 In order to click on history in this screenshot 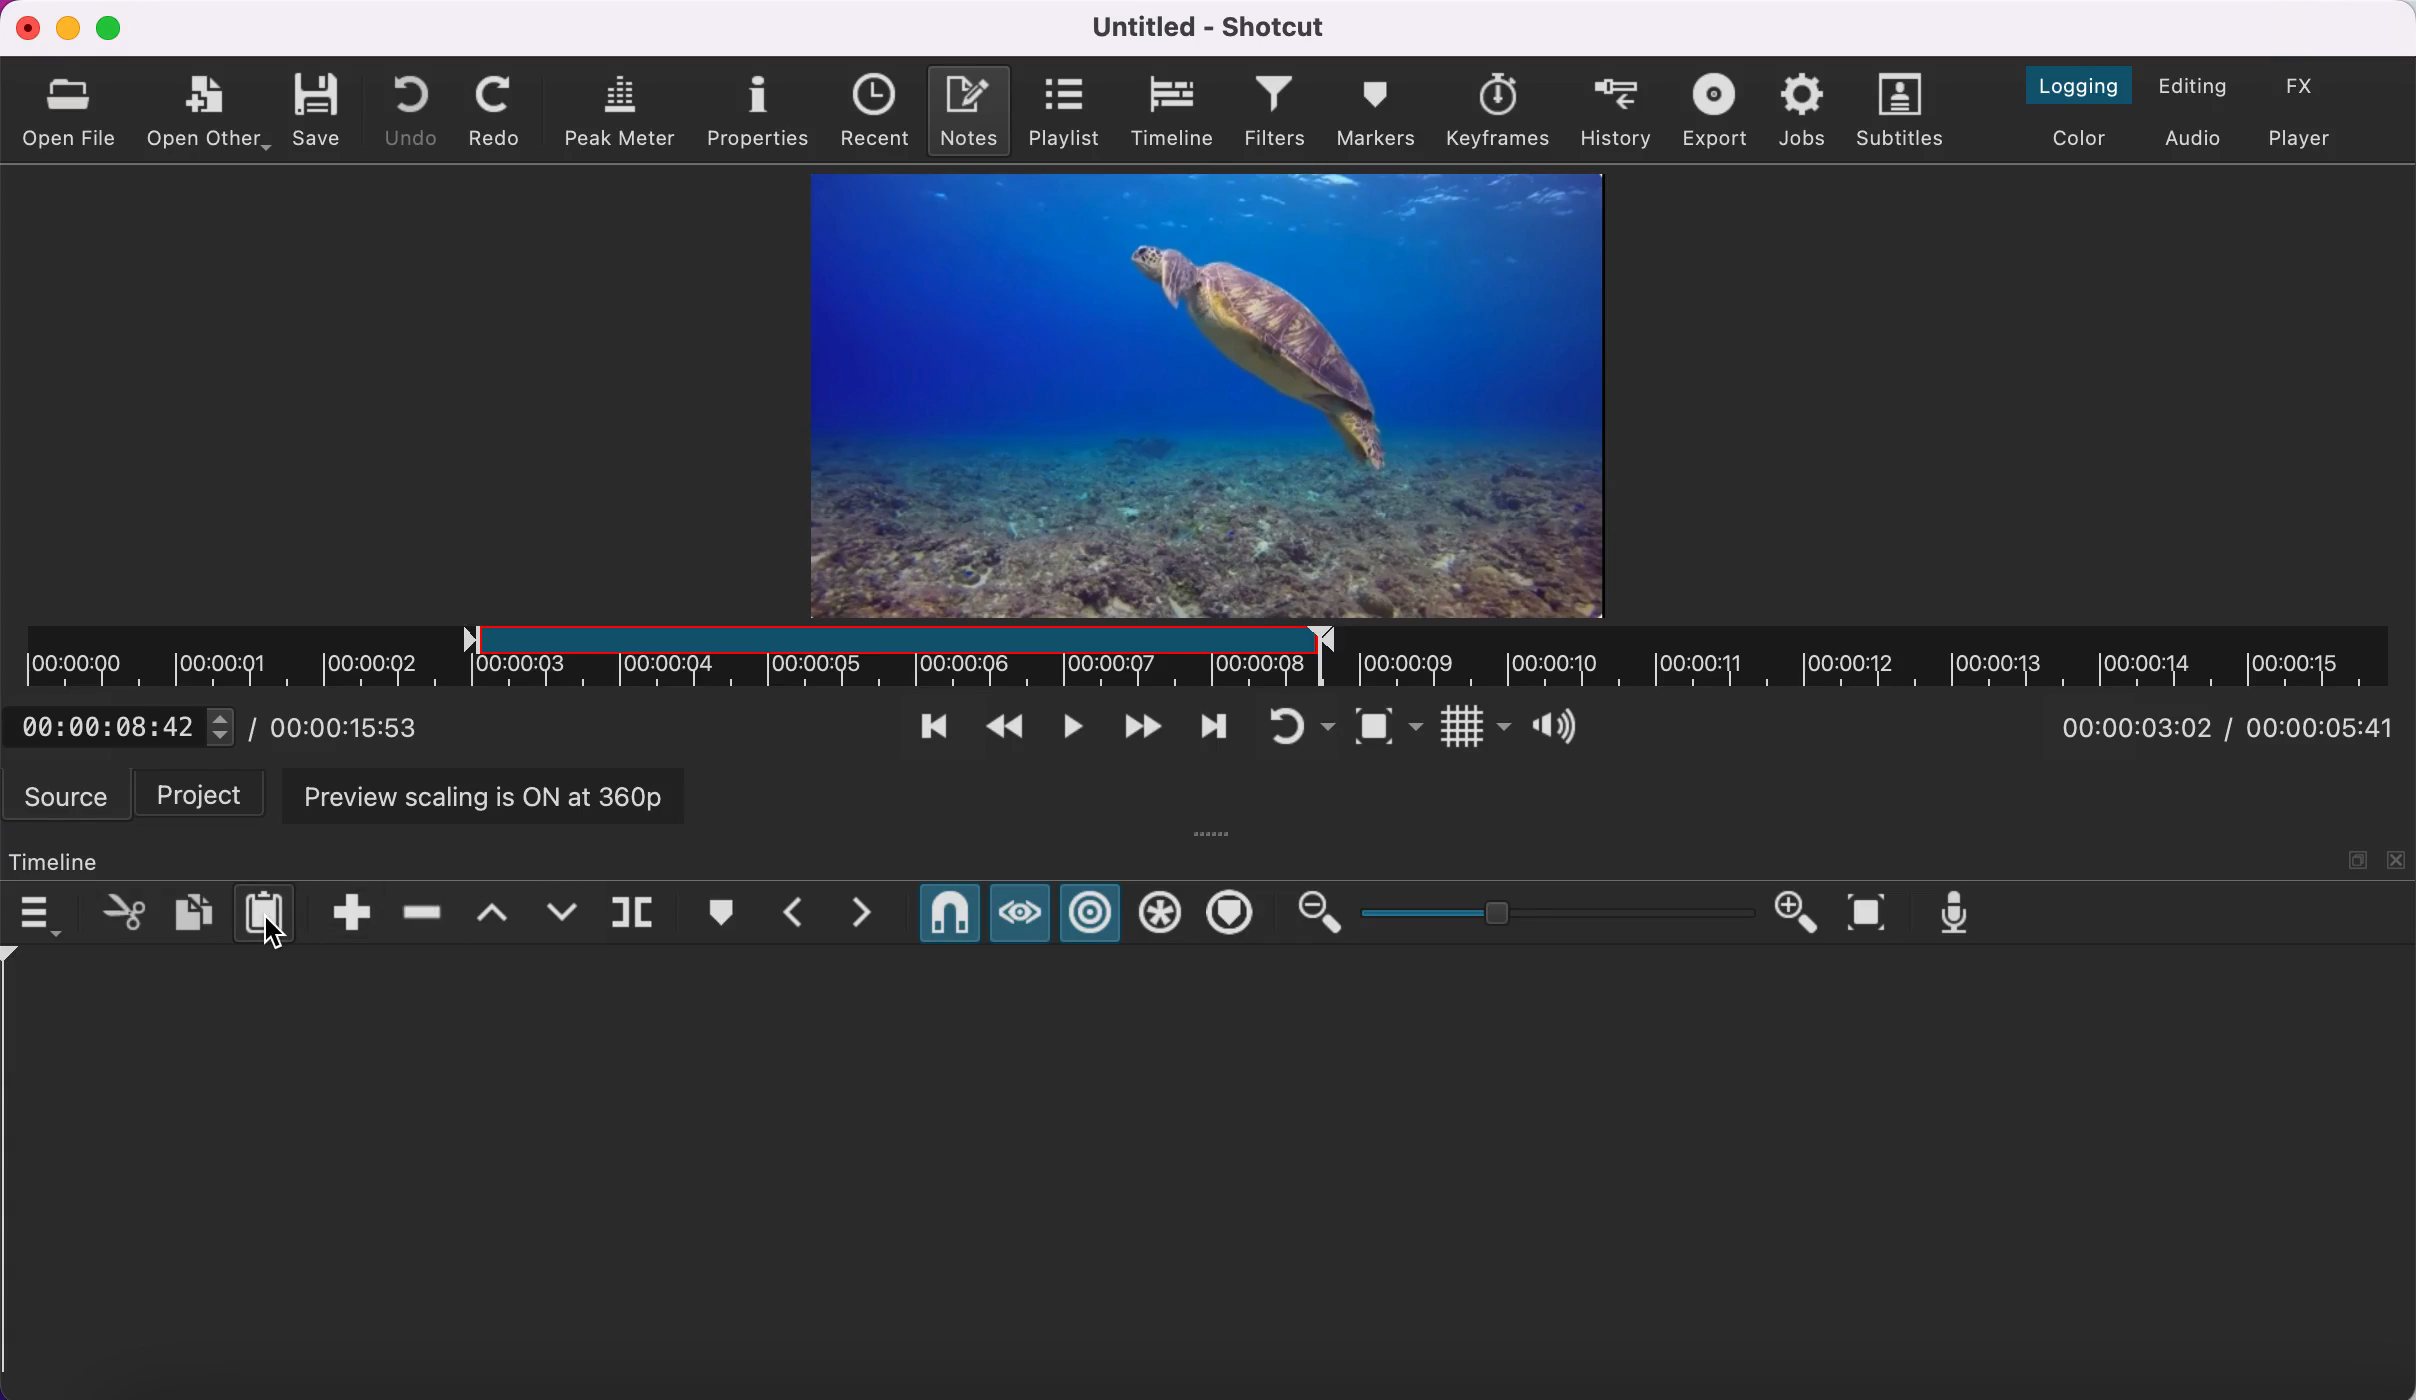, I will do `click(1616, 107)`.